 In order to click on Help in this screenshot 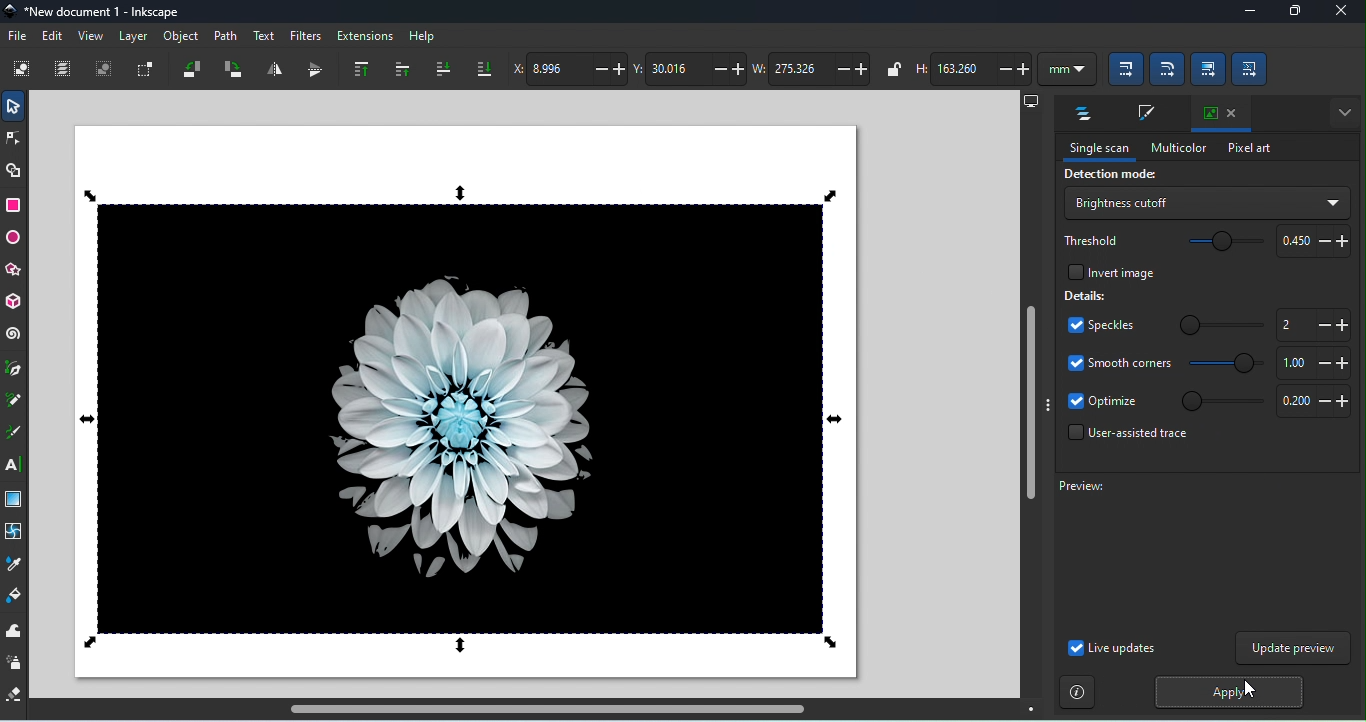, I will do `click(422, 36)`.